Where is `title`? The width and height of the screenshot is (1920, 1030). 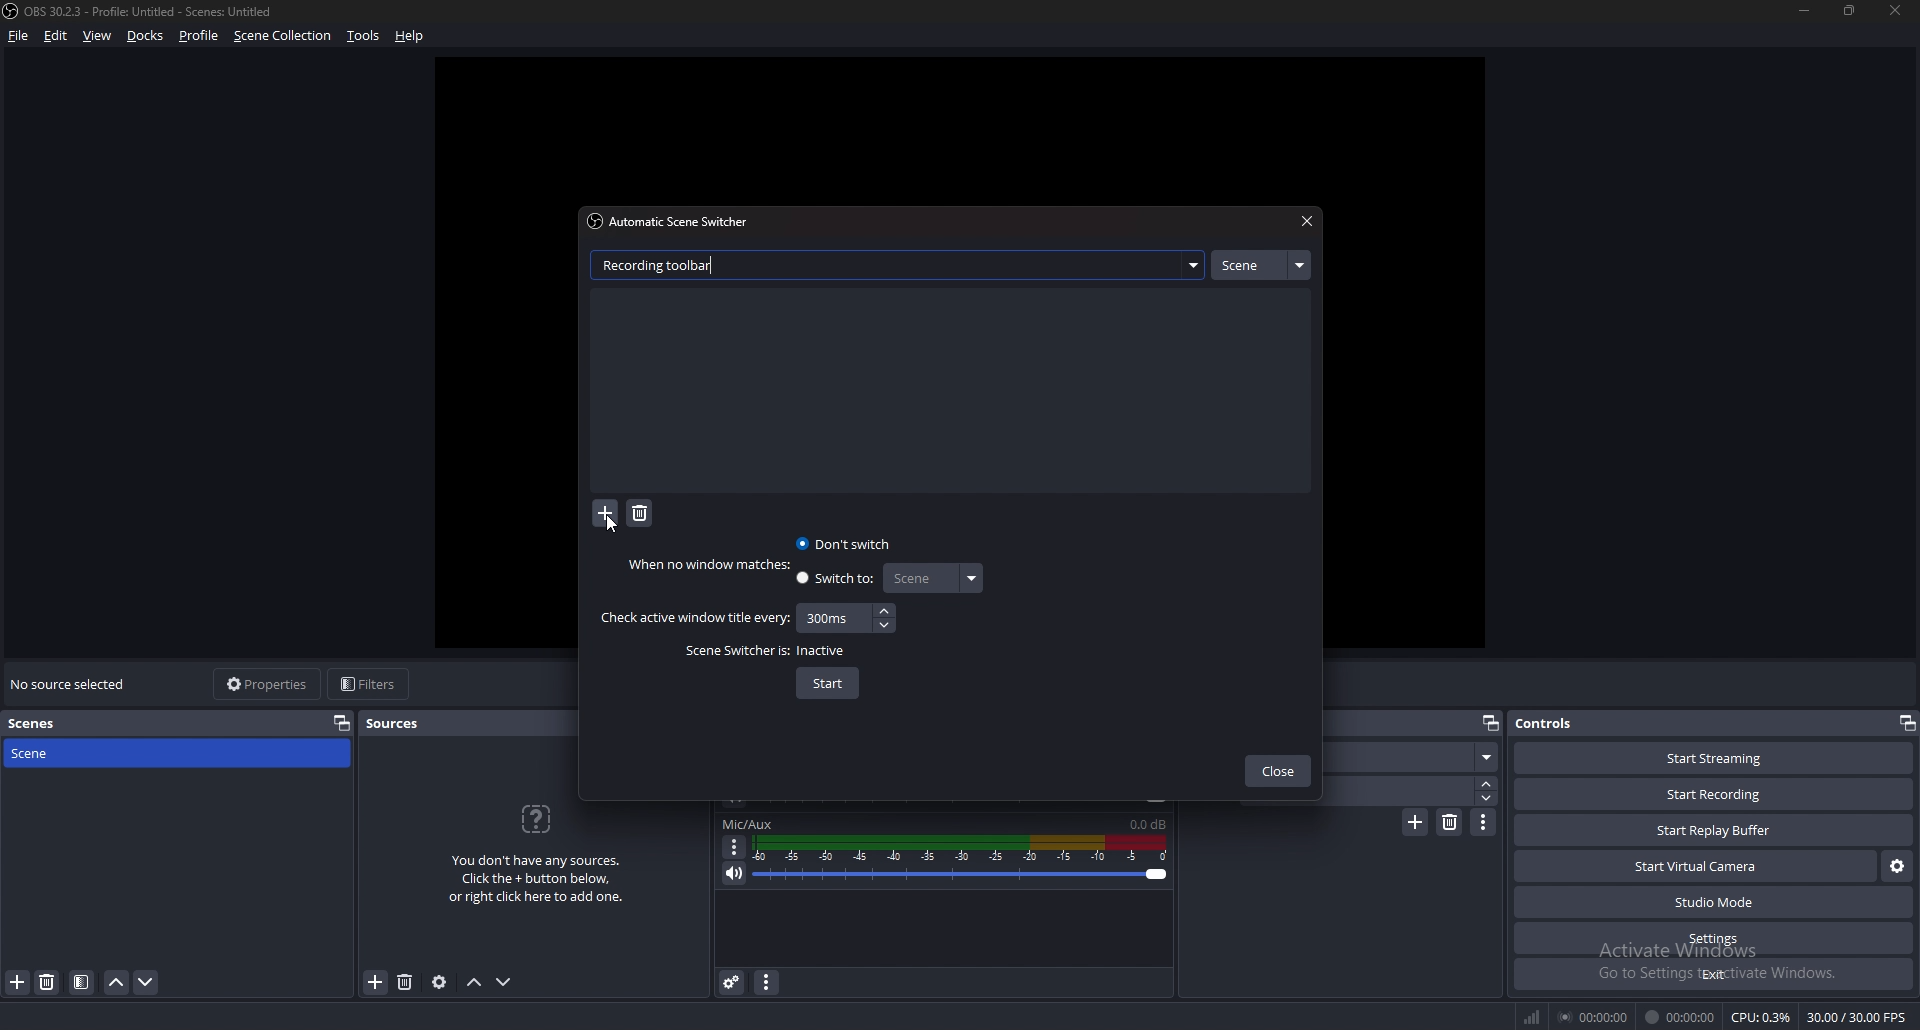 title is located at coordinates (143, 11).